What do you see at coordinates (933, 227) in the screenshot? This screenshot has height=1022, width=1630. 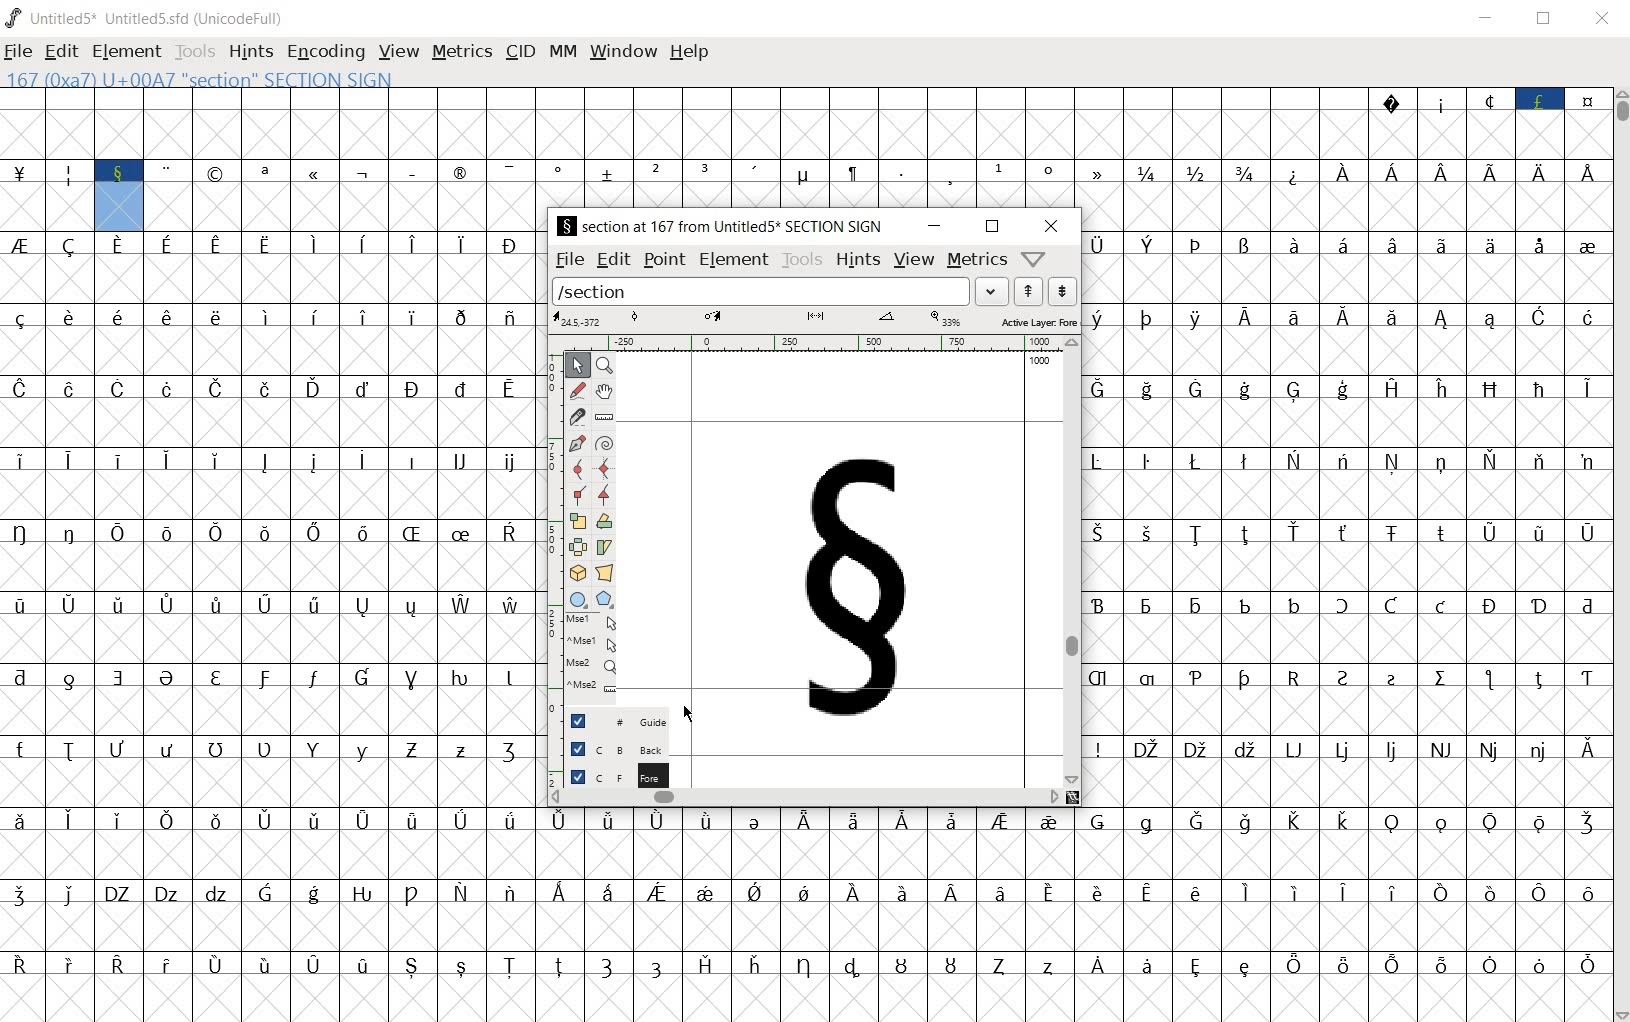 I see `minimize` at bounding box center [933, 227].